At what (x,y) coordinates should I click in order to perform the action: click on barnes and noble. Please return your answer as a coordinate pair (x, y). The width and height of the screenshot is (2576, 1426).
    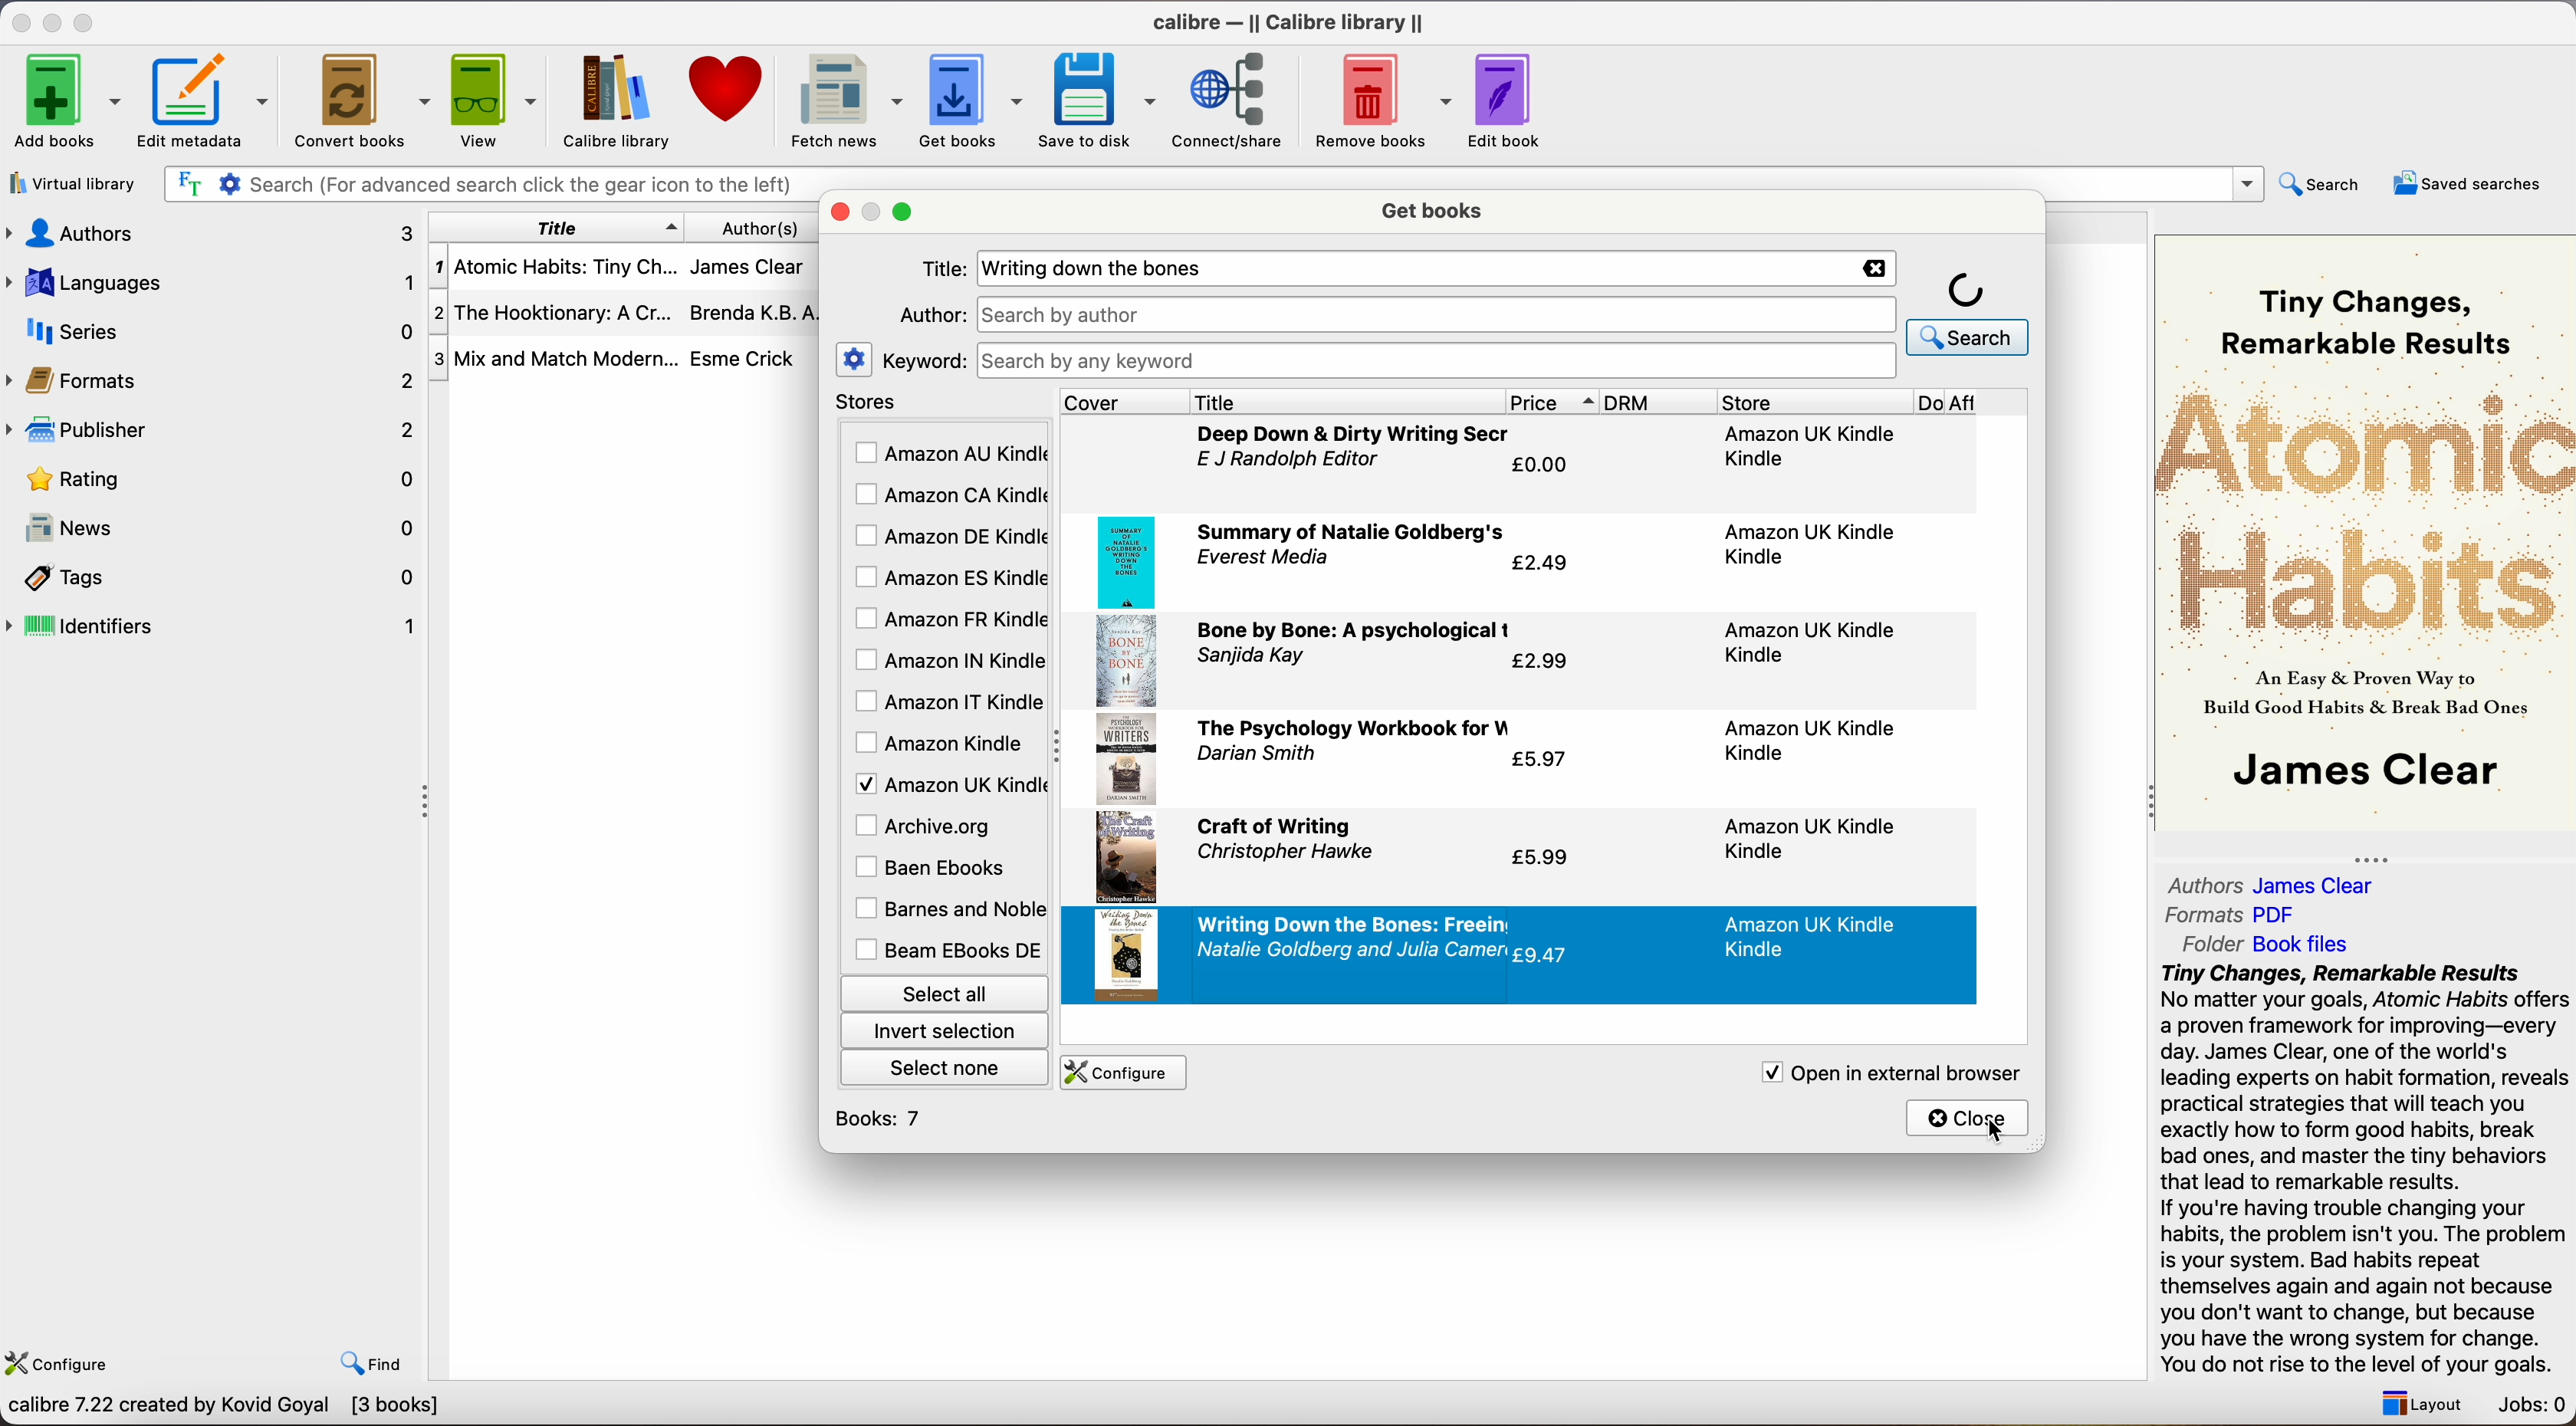
    Looking at the image, I should click on (945, 910).